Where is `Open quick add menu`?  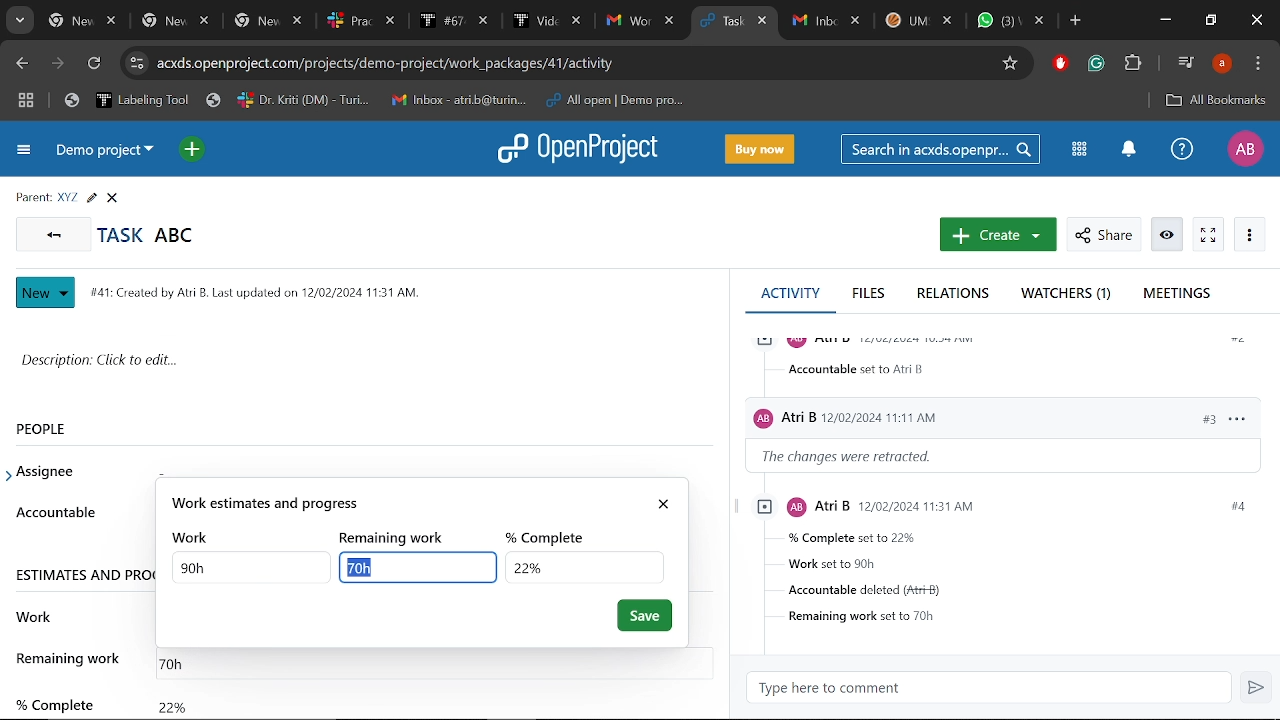 Open quick add menu is located at coordinates (191, 149).